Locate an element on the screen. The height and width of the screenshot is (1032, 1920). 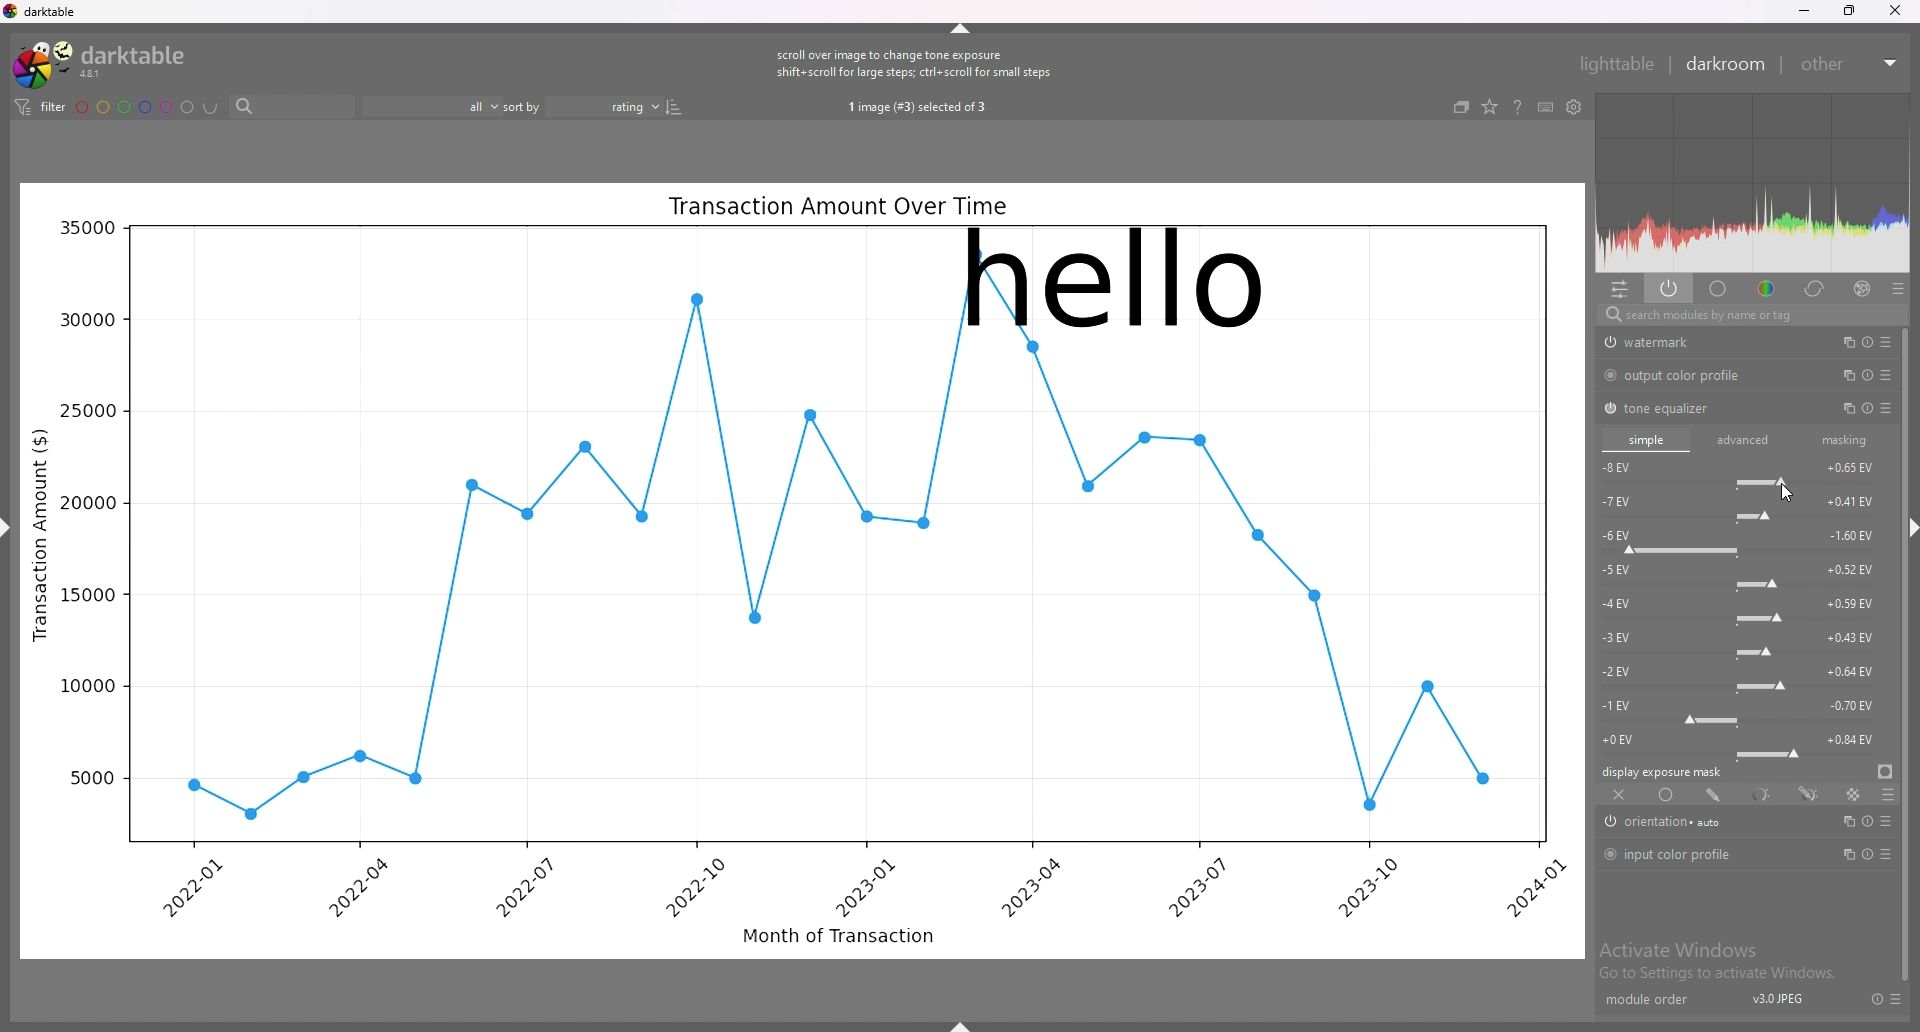
show only active modules is located at coordinates (1670, 290).